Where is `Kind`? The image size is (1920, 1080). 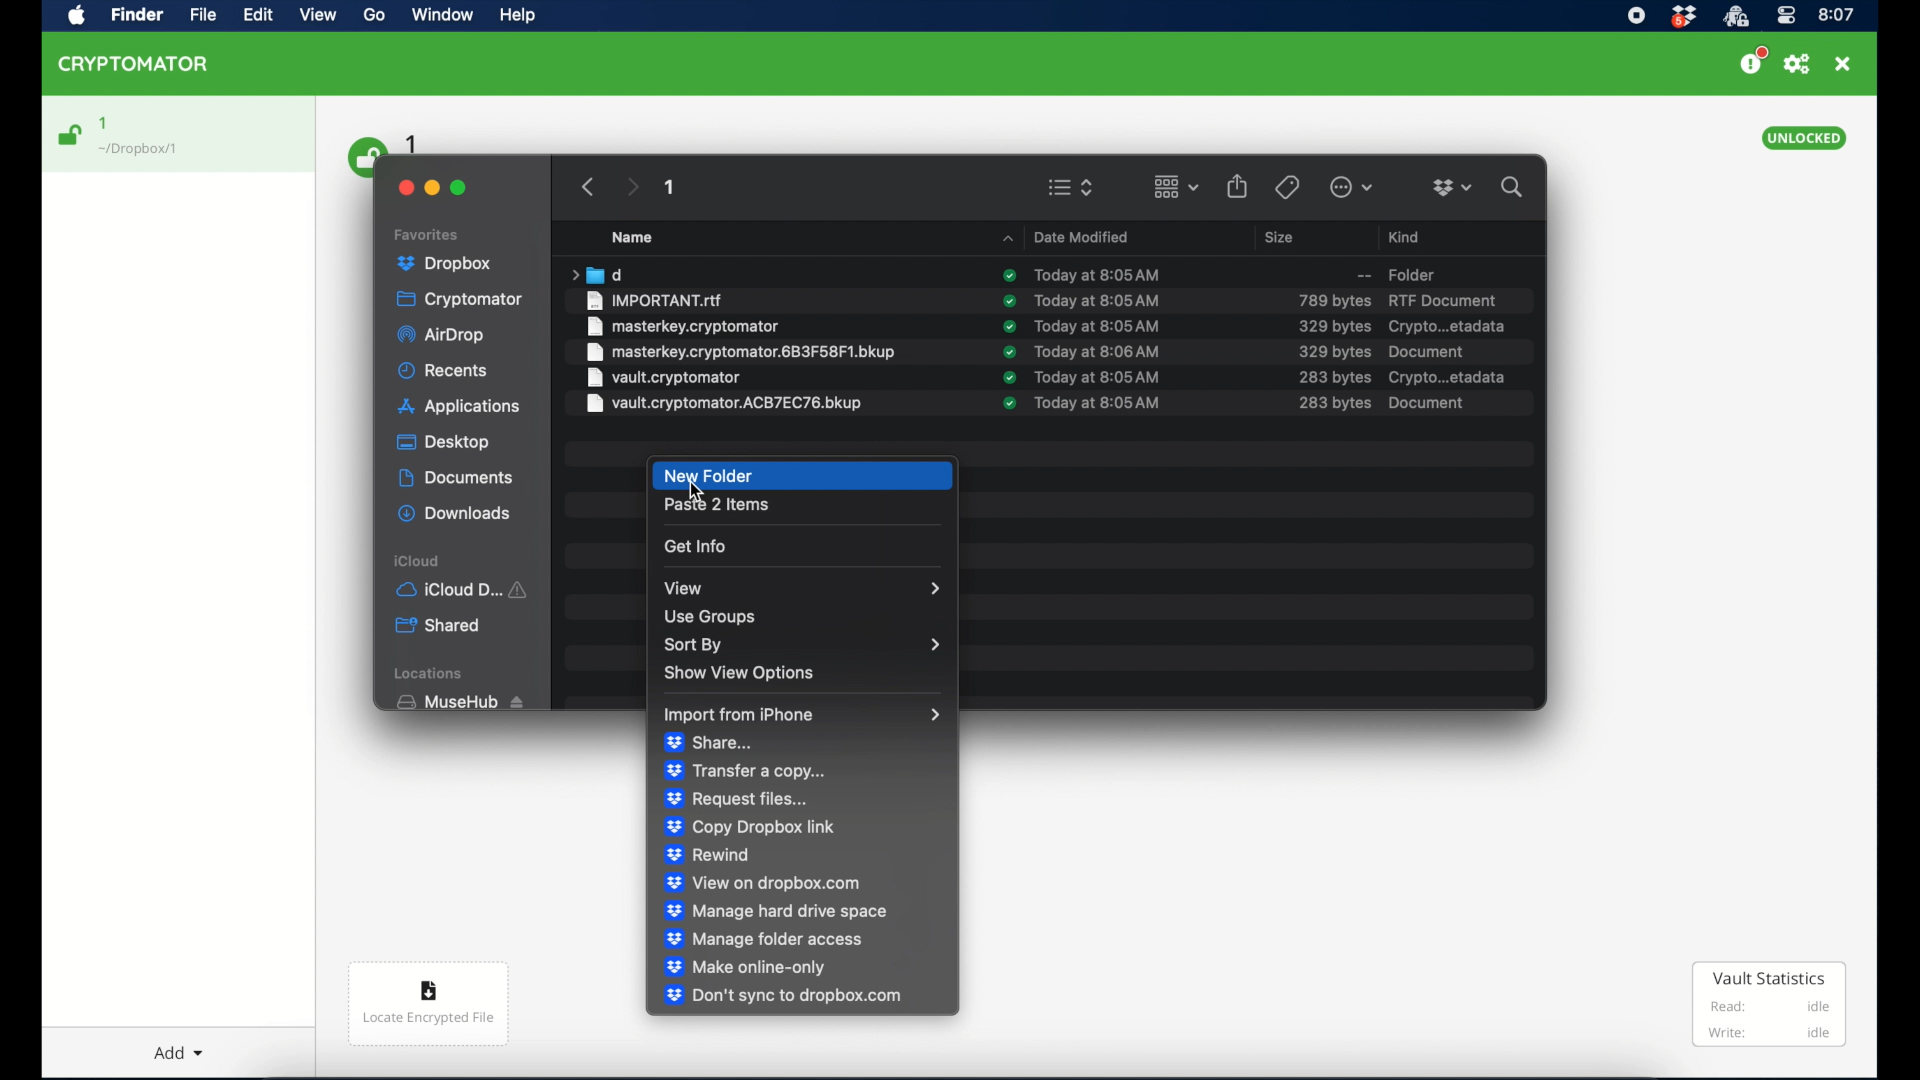 Kind is located at coordinates (1407, 234).